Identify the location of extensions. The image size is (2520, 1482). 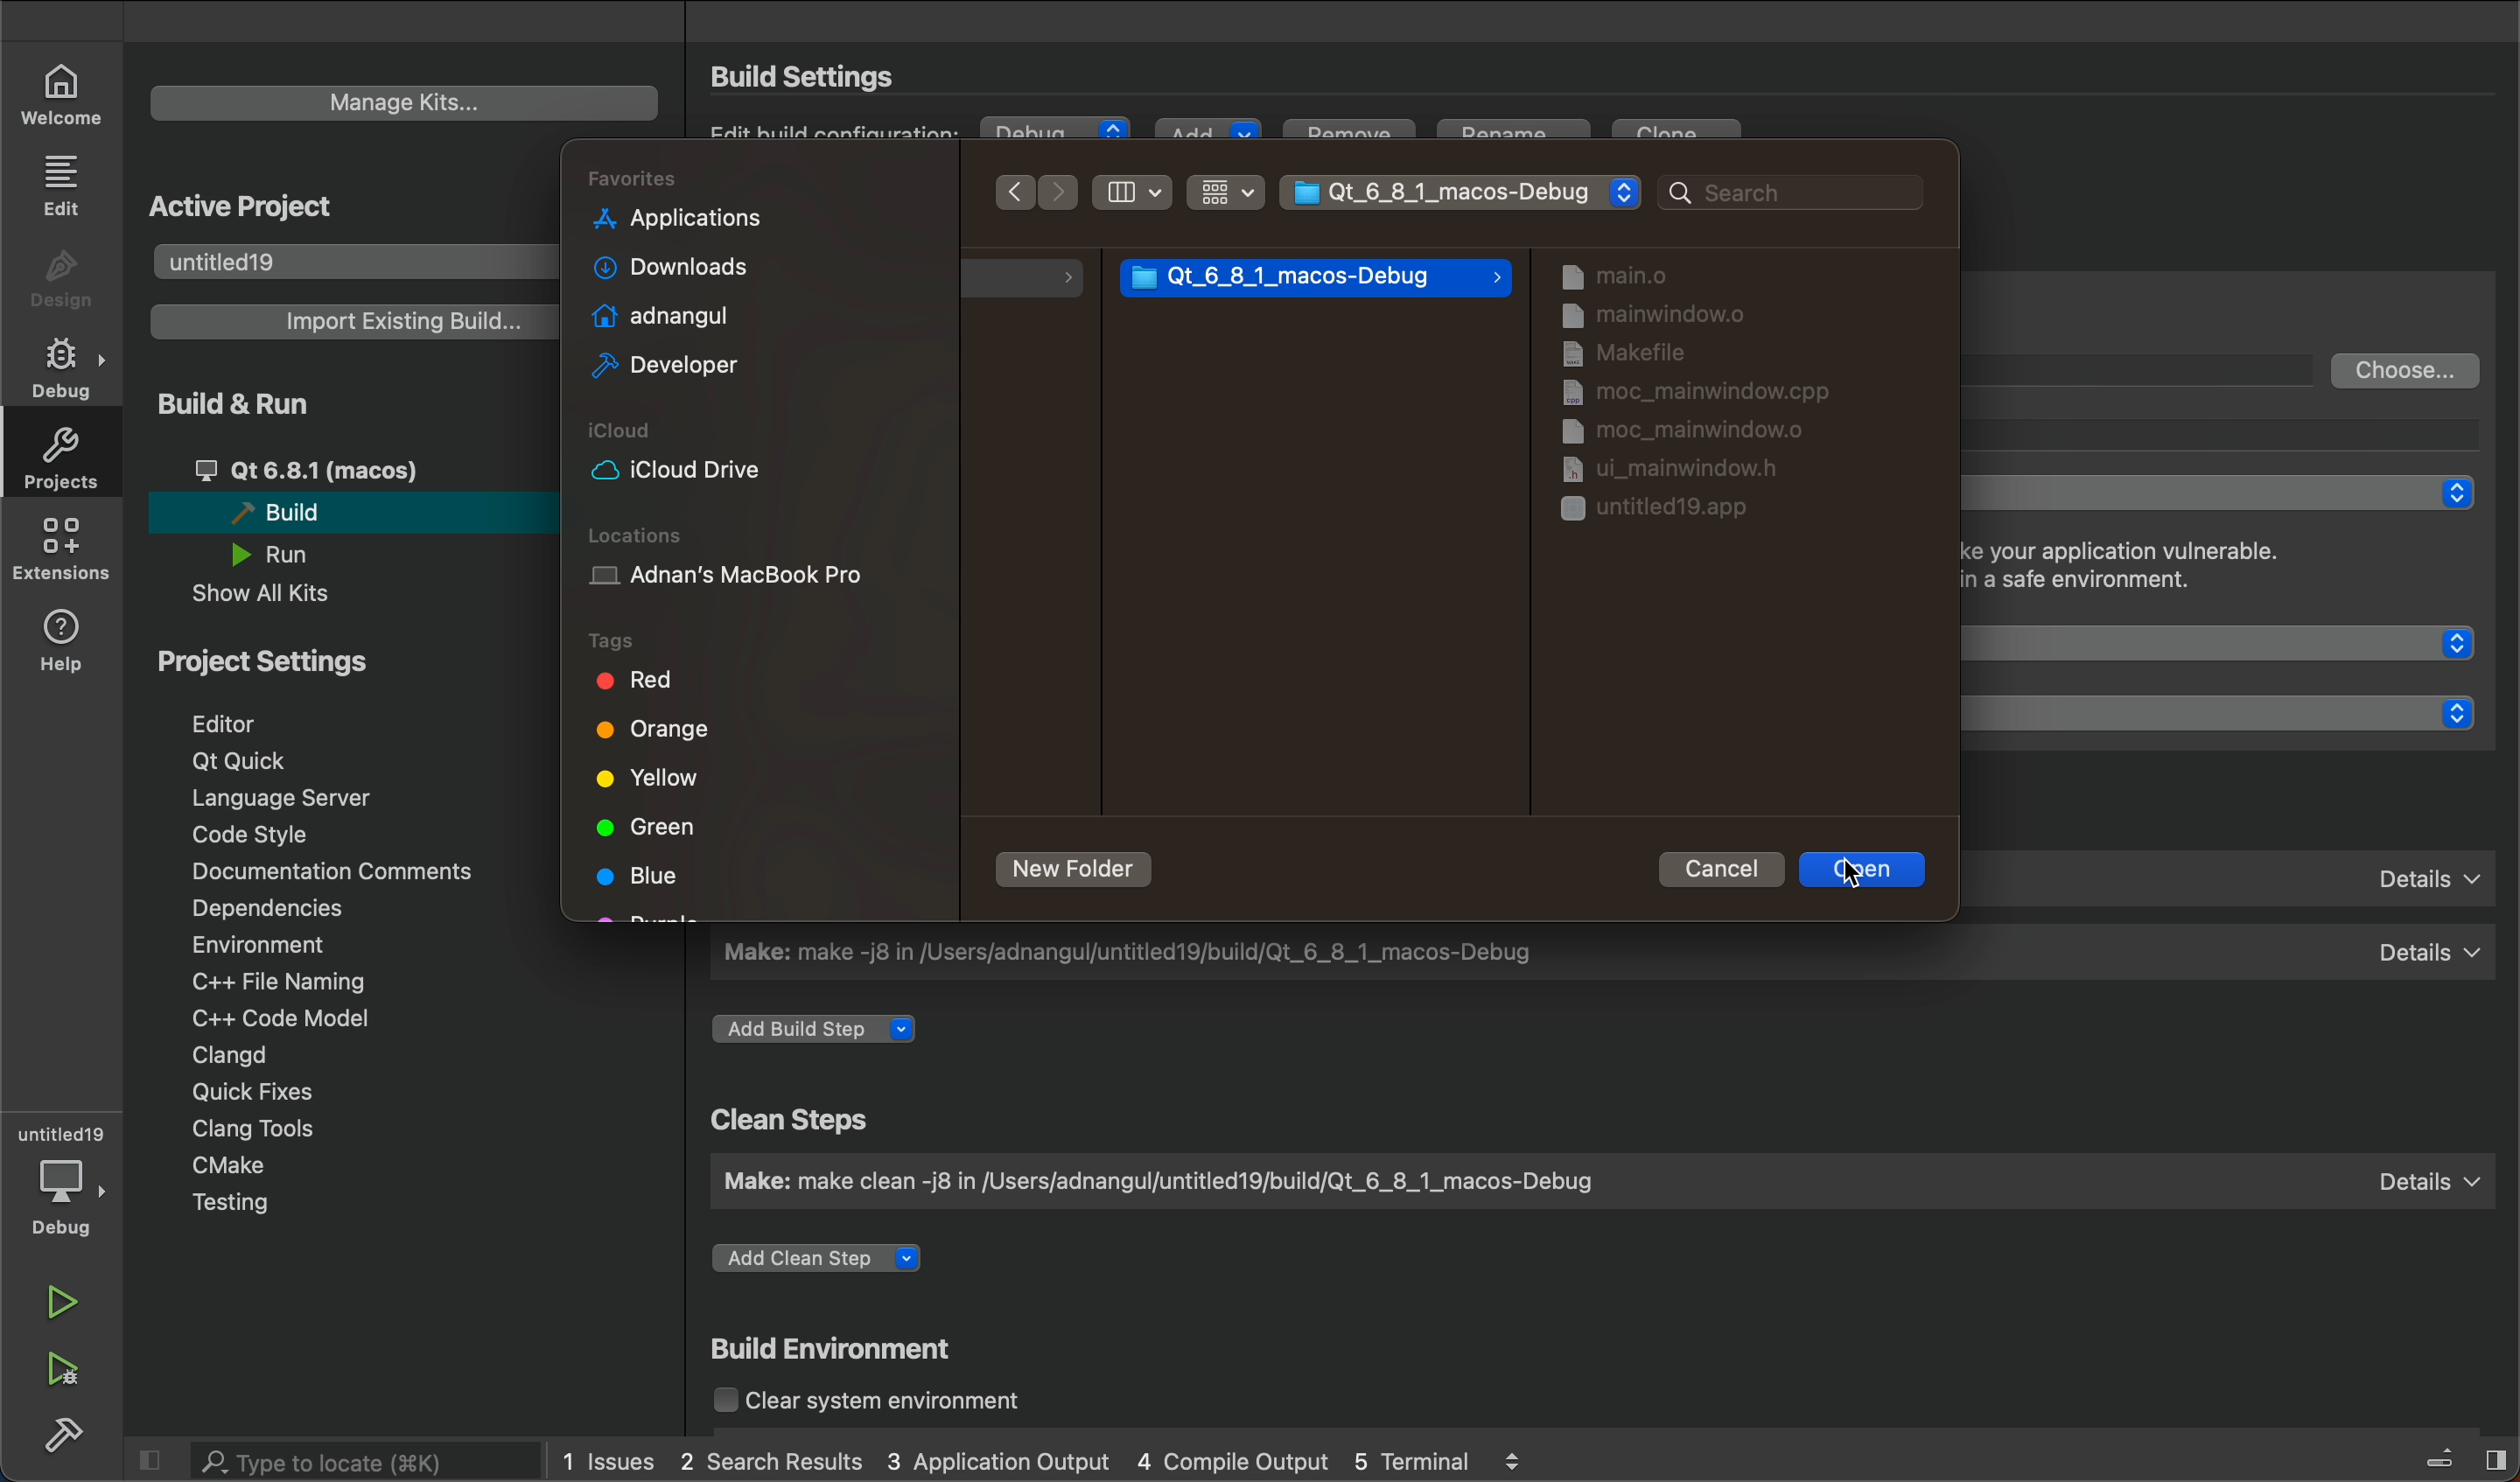
(60, 548).